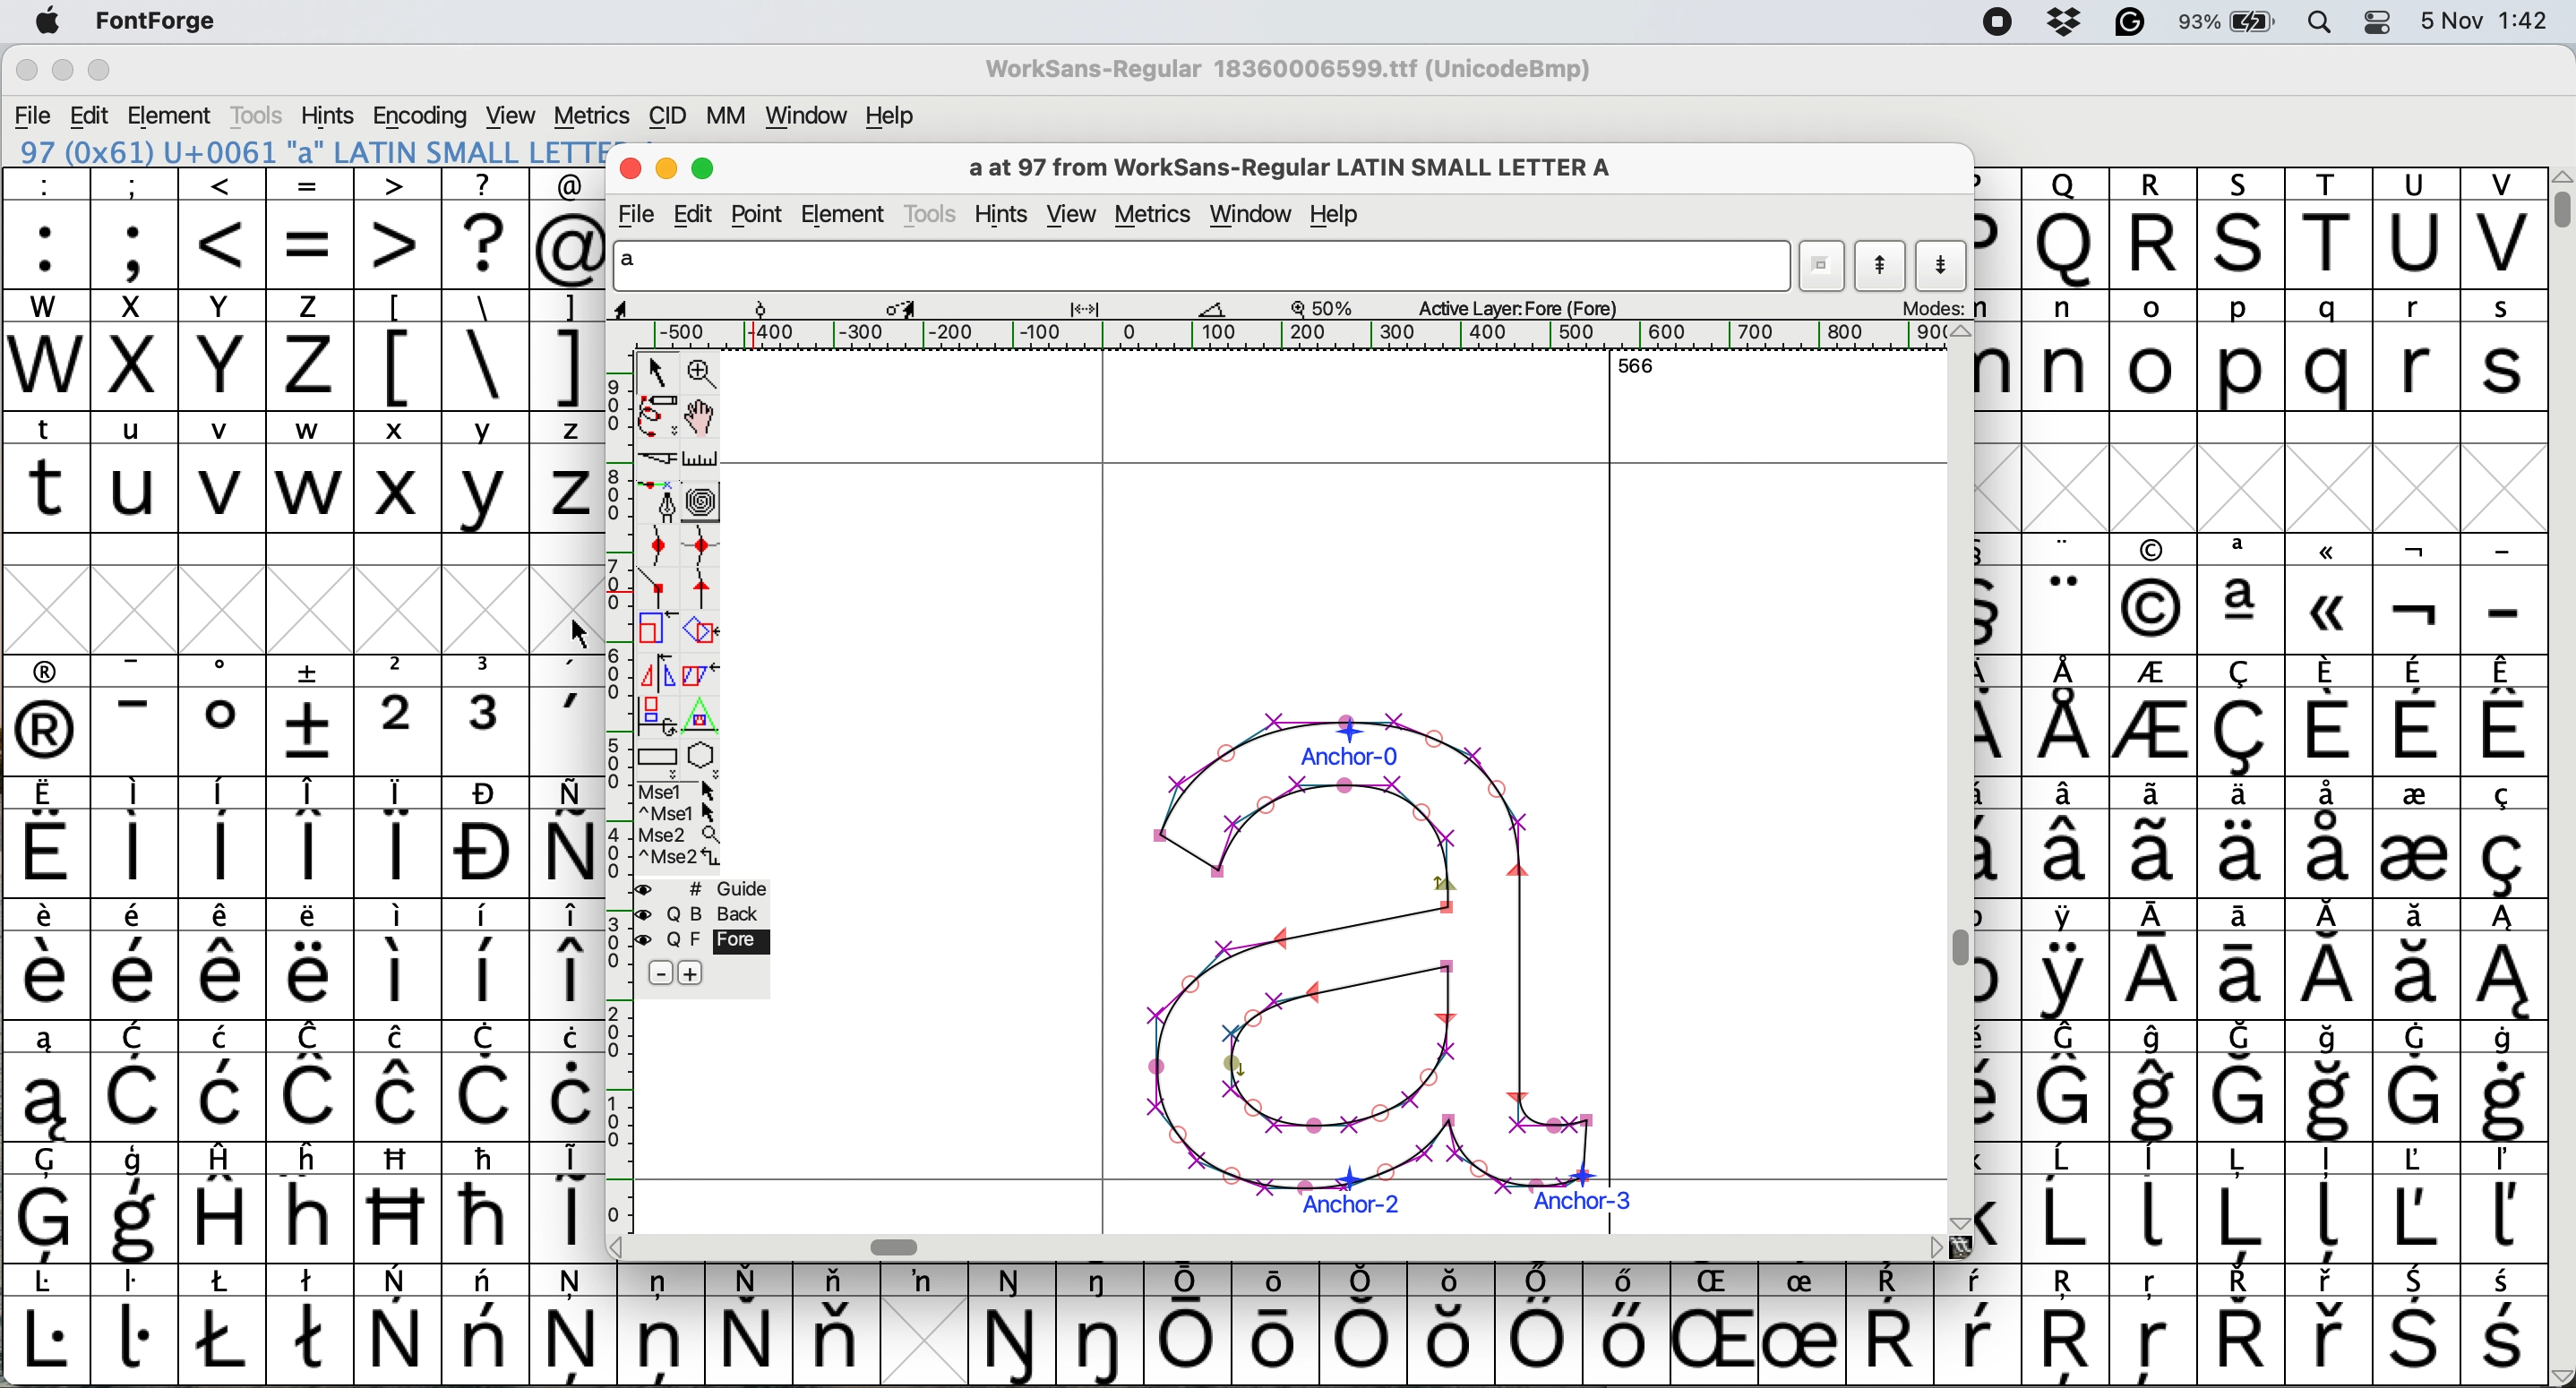  Describe the element at coordinates (485, 1201) in the screenshot. I see `symbol` at that location.